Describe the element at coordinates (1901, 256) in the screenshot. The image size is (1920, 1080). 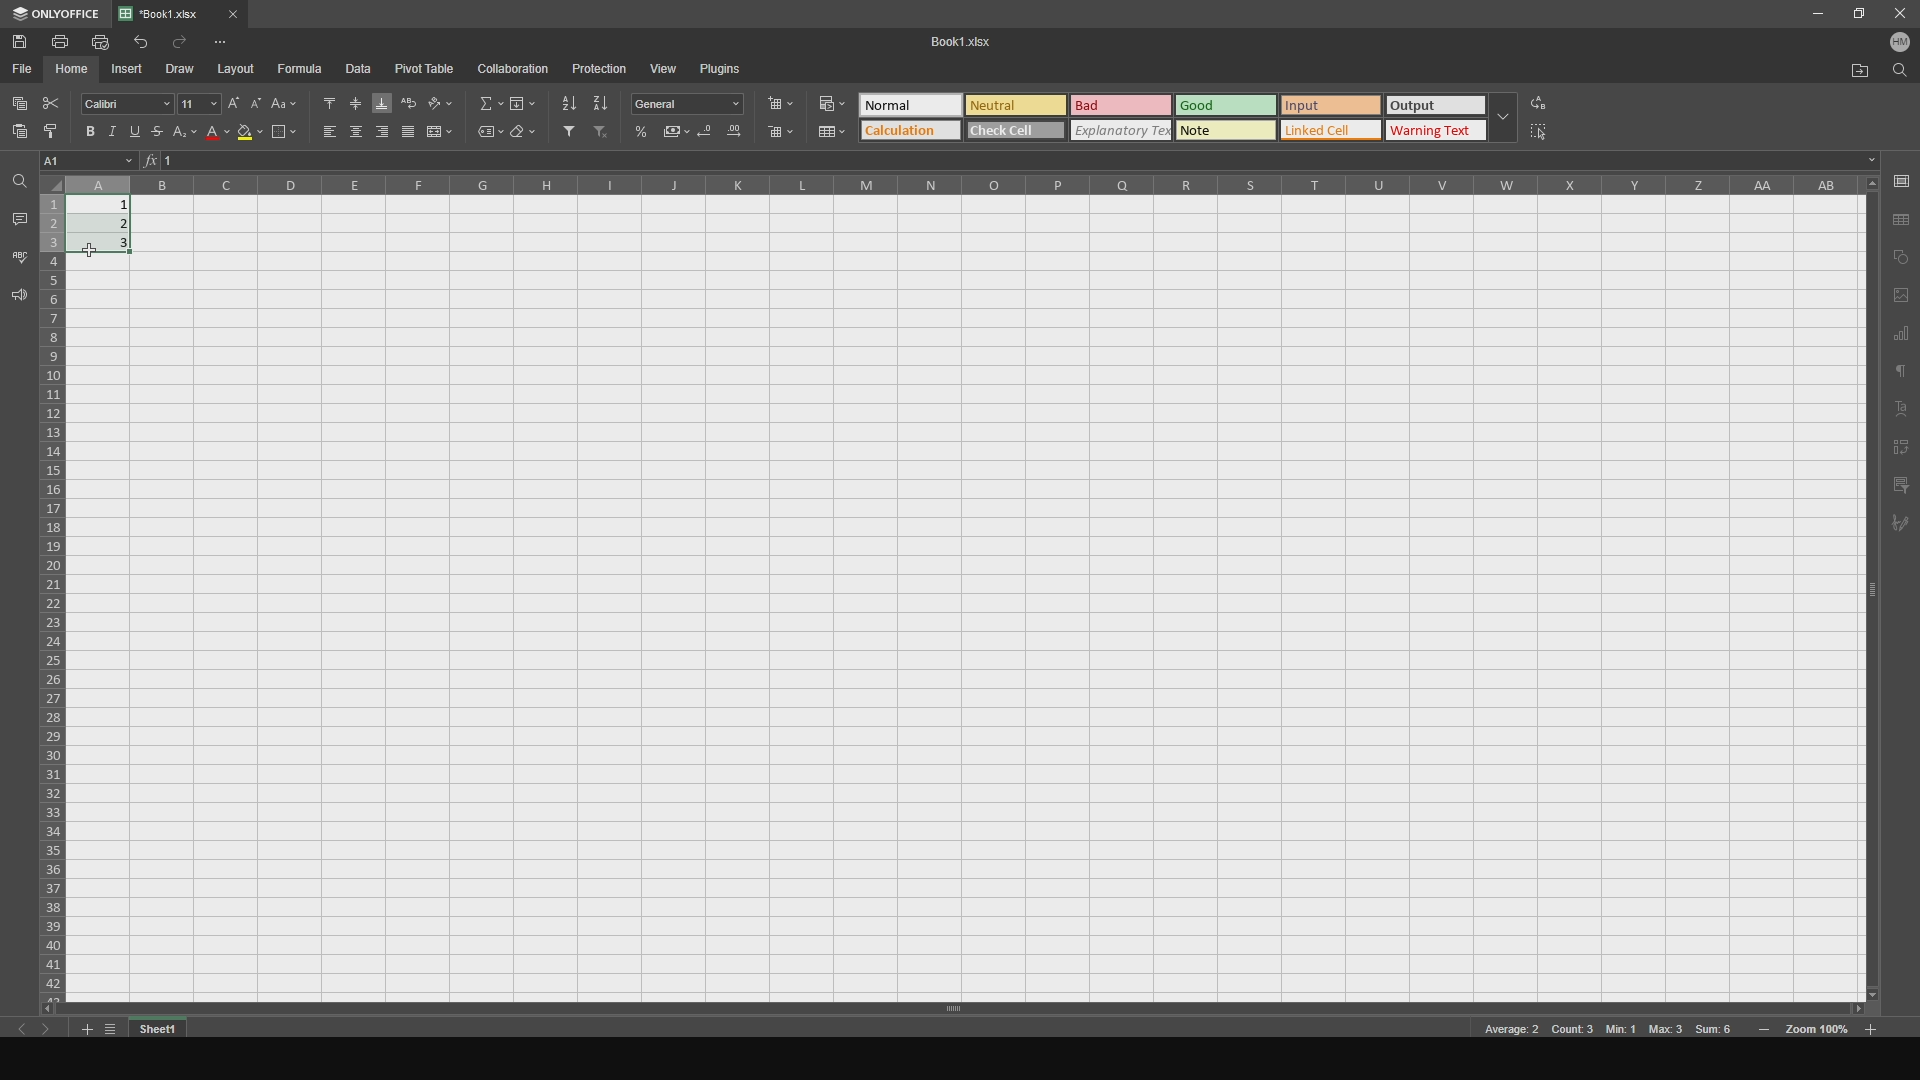
I see `copy` at that location.